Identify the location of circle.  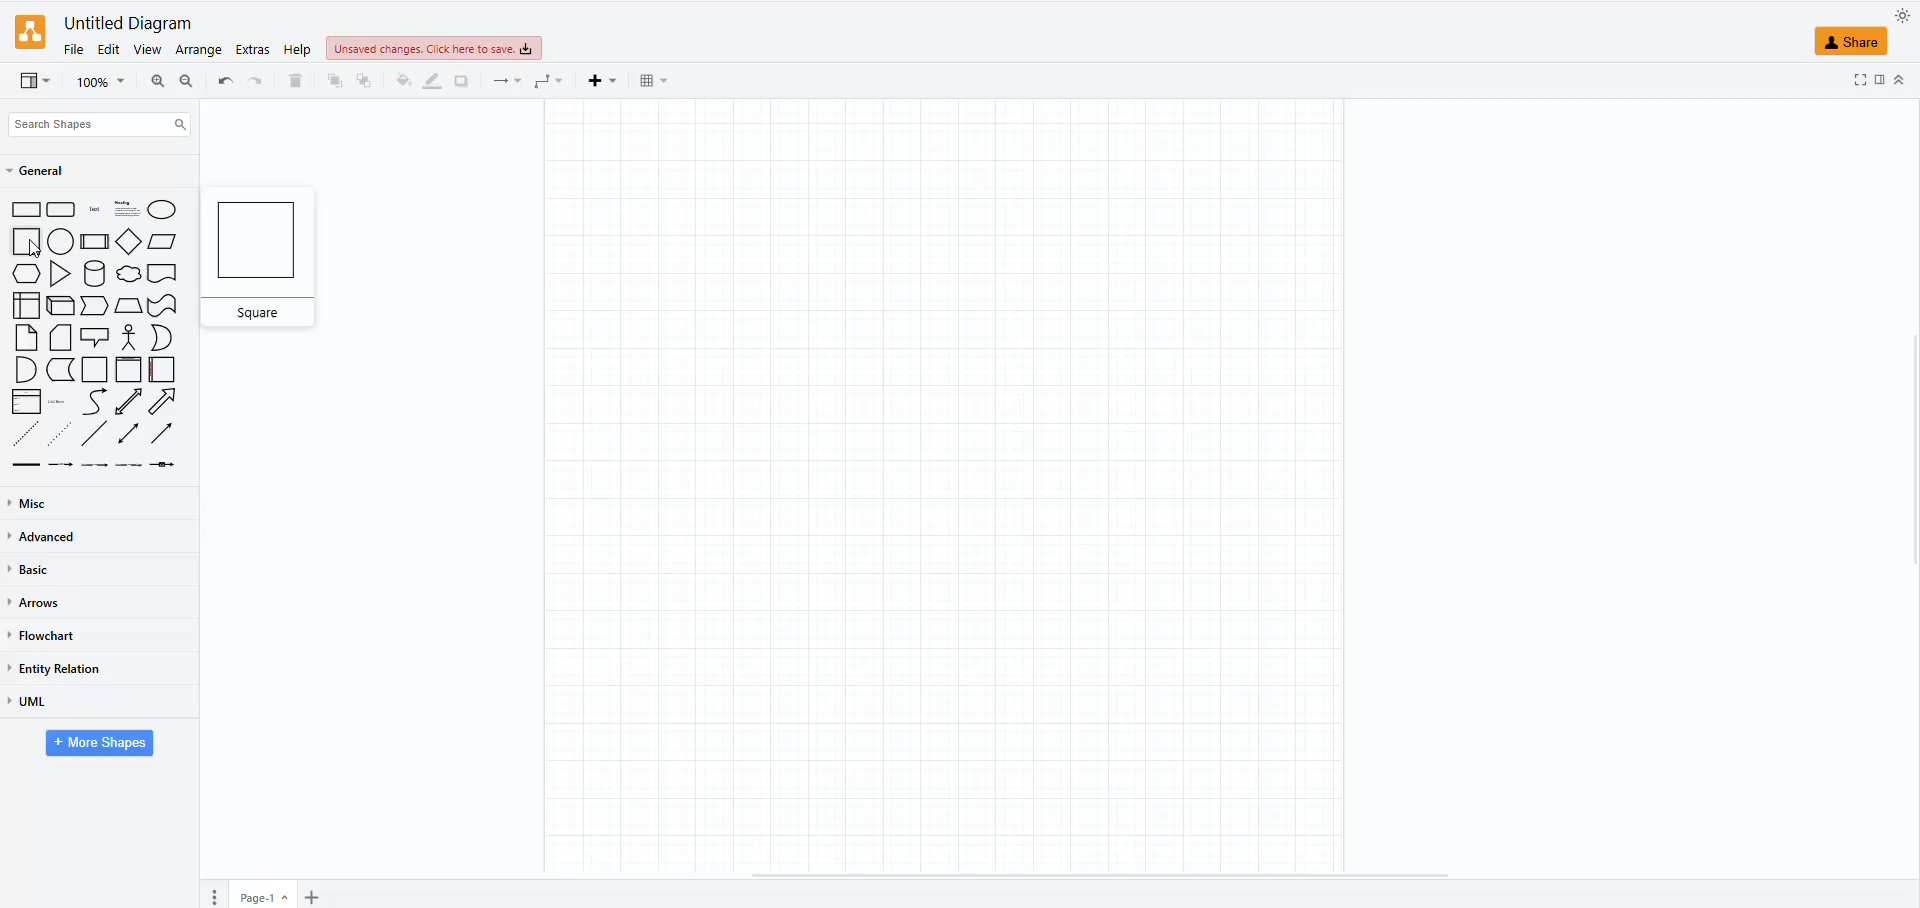
(60, 243).